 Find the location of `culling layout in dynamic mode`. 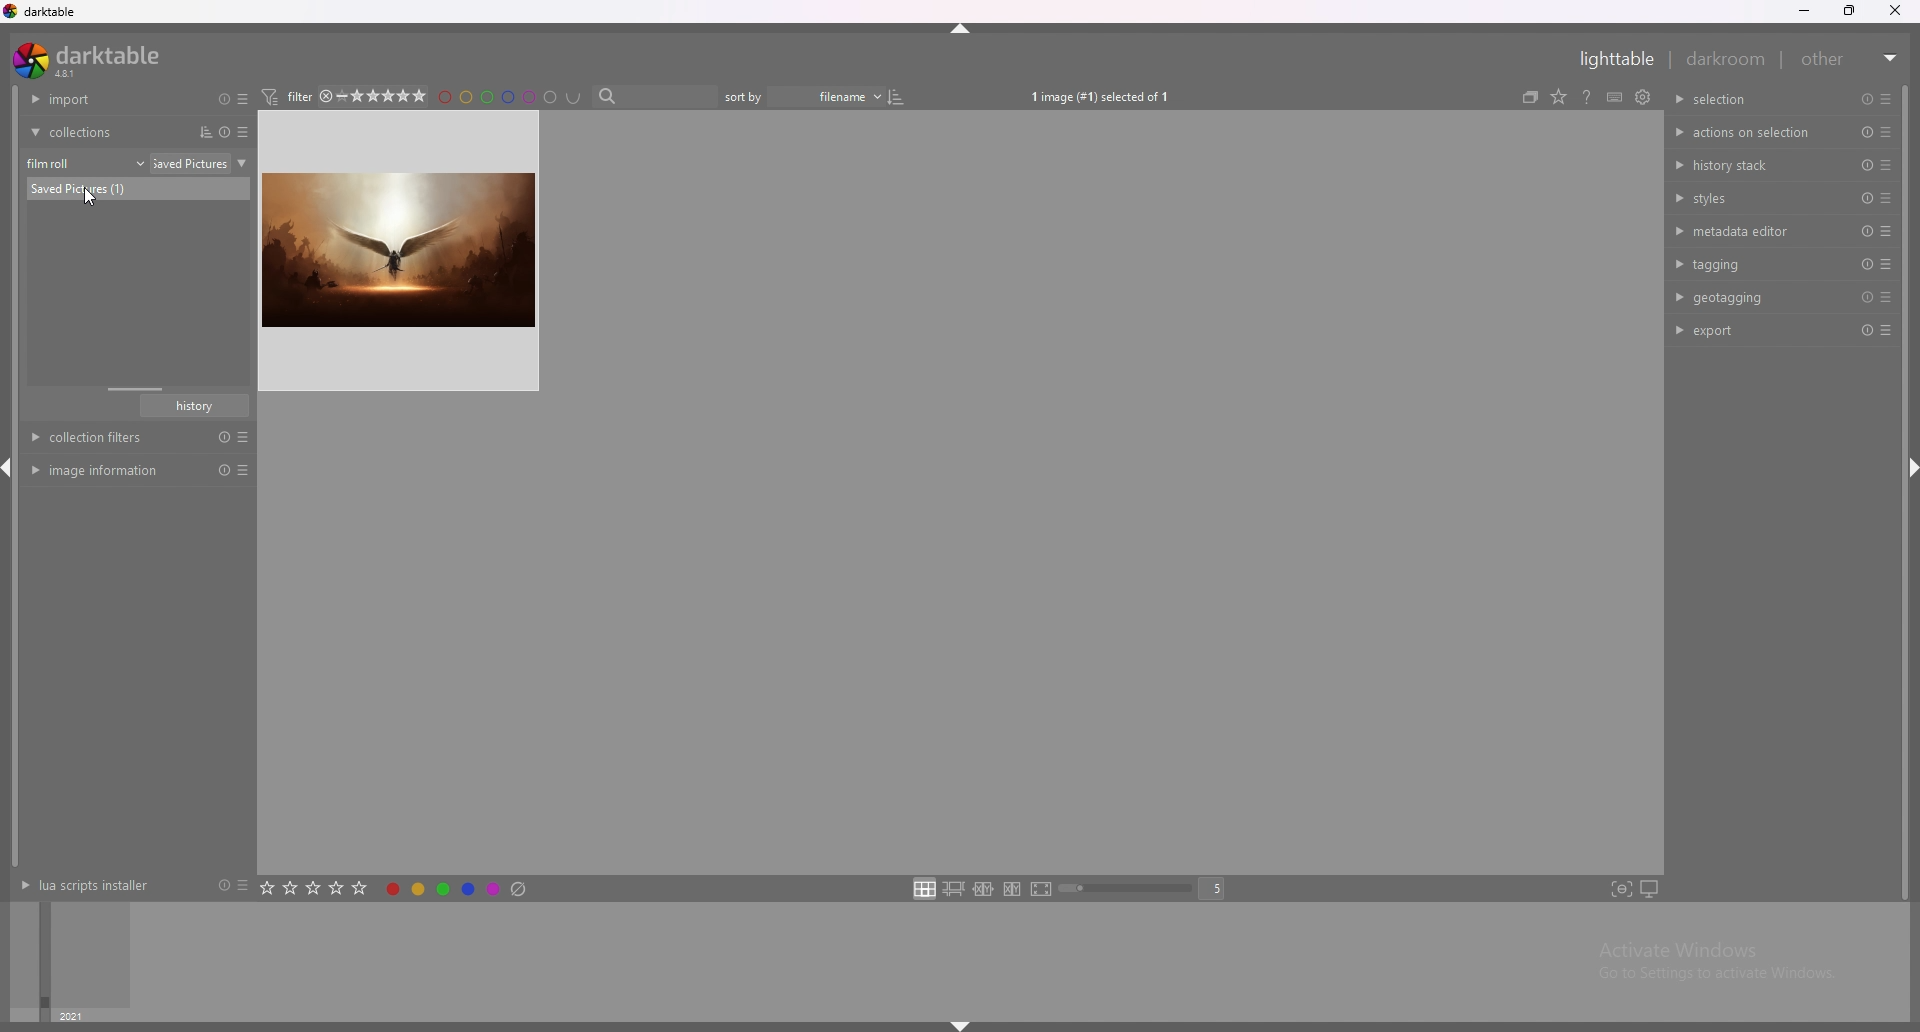

culling layout in dynamic mode is located at coordinates (1012, 889).